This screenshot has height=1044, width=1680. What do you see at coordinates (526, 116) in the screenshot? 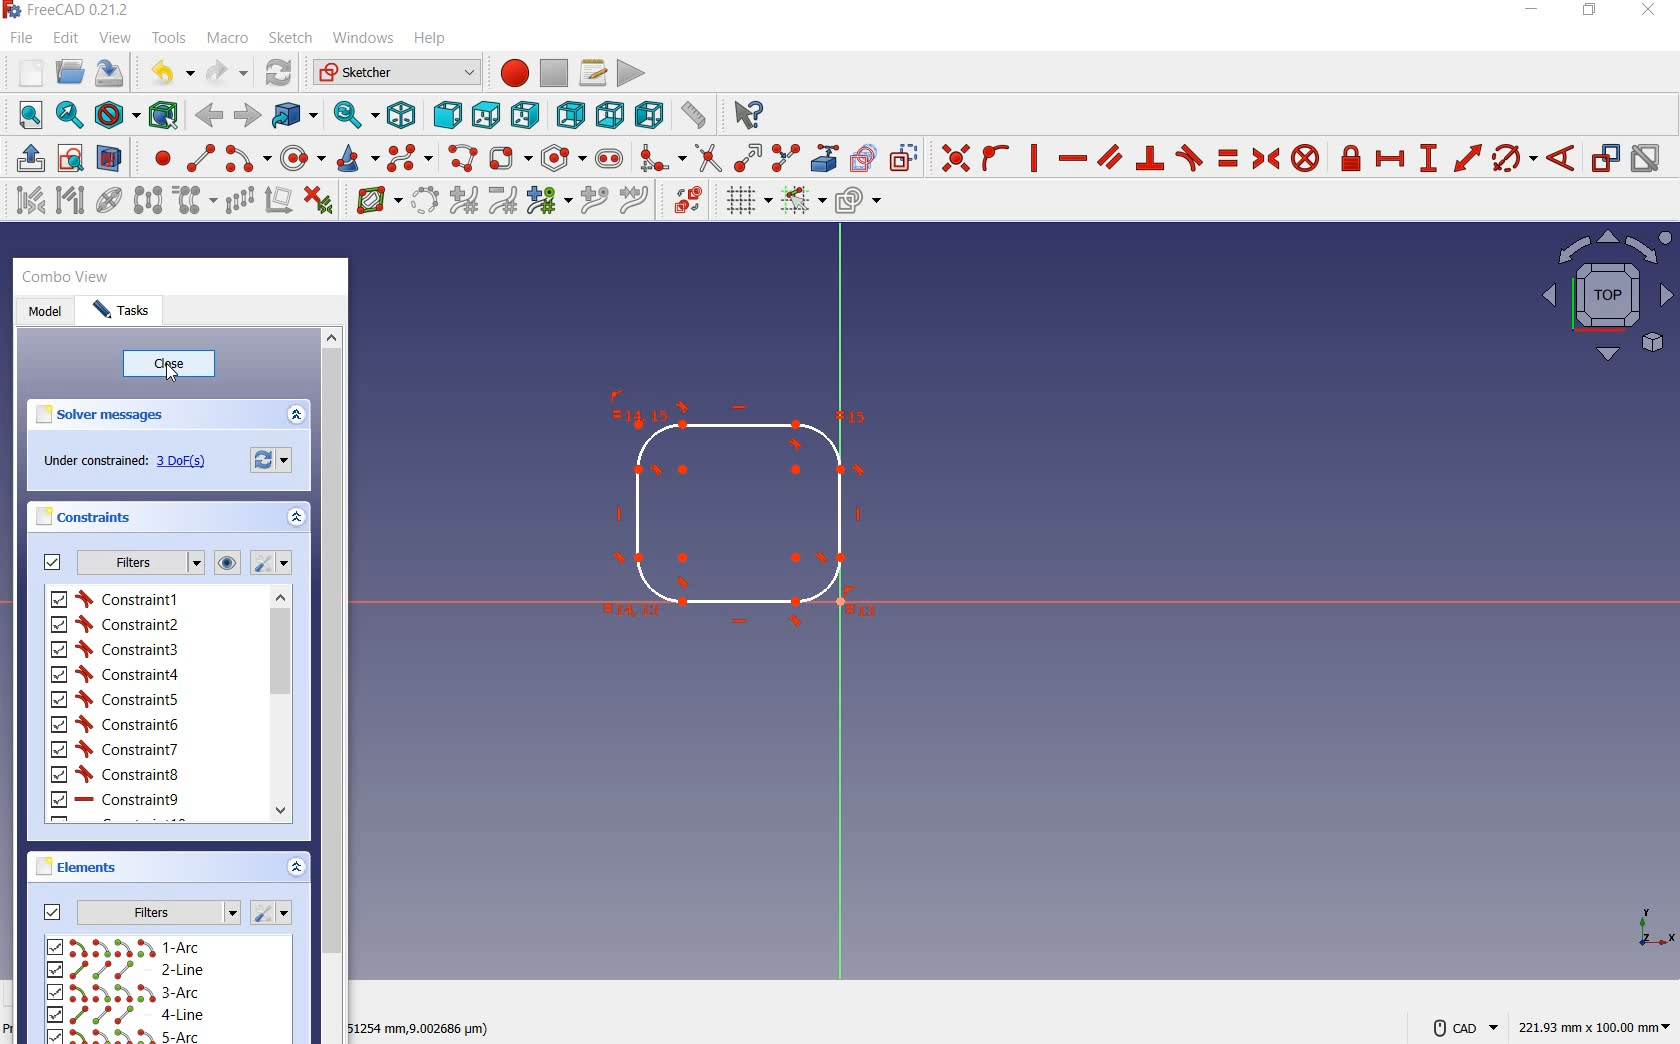
I see `right` at bounding box center [526, 116].